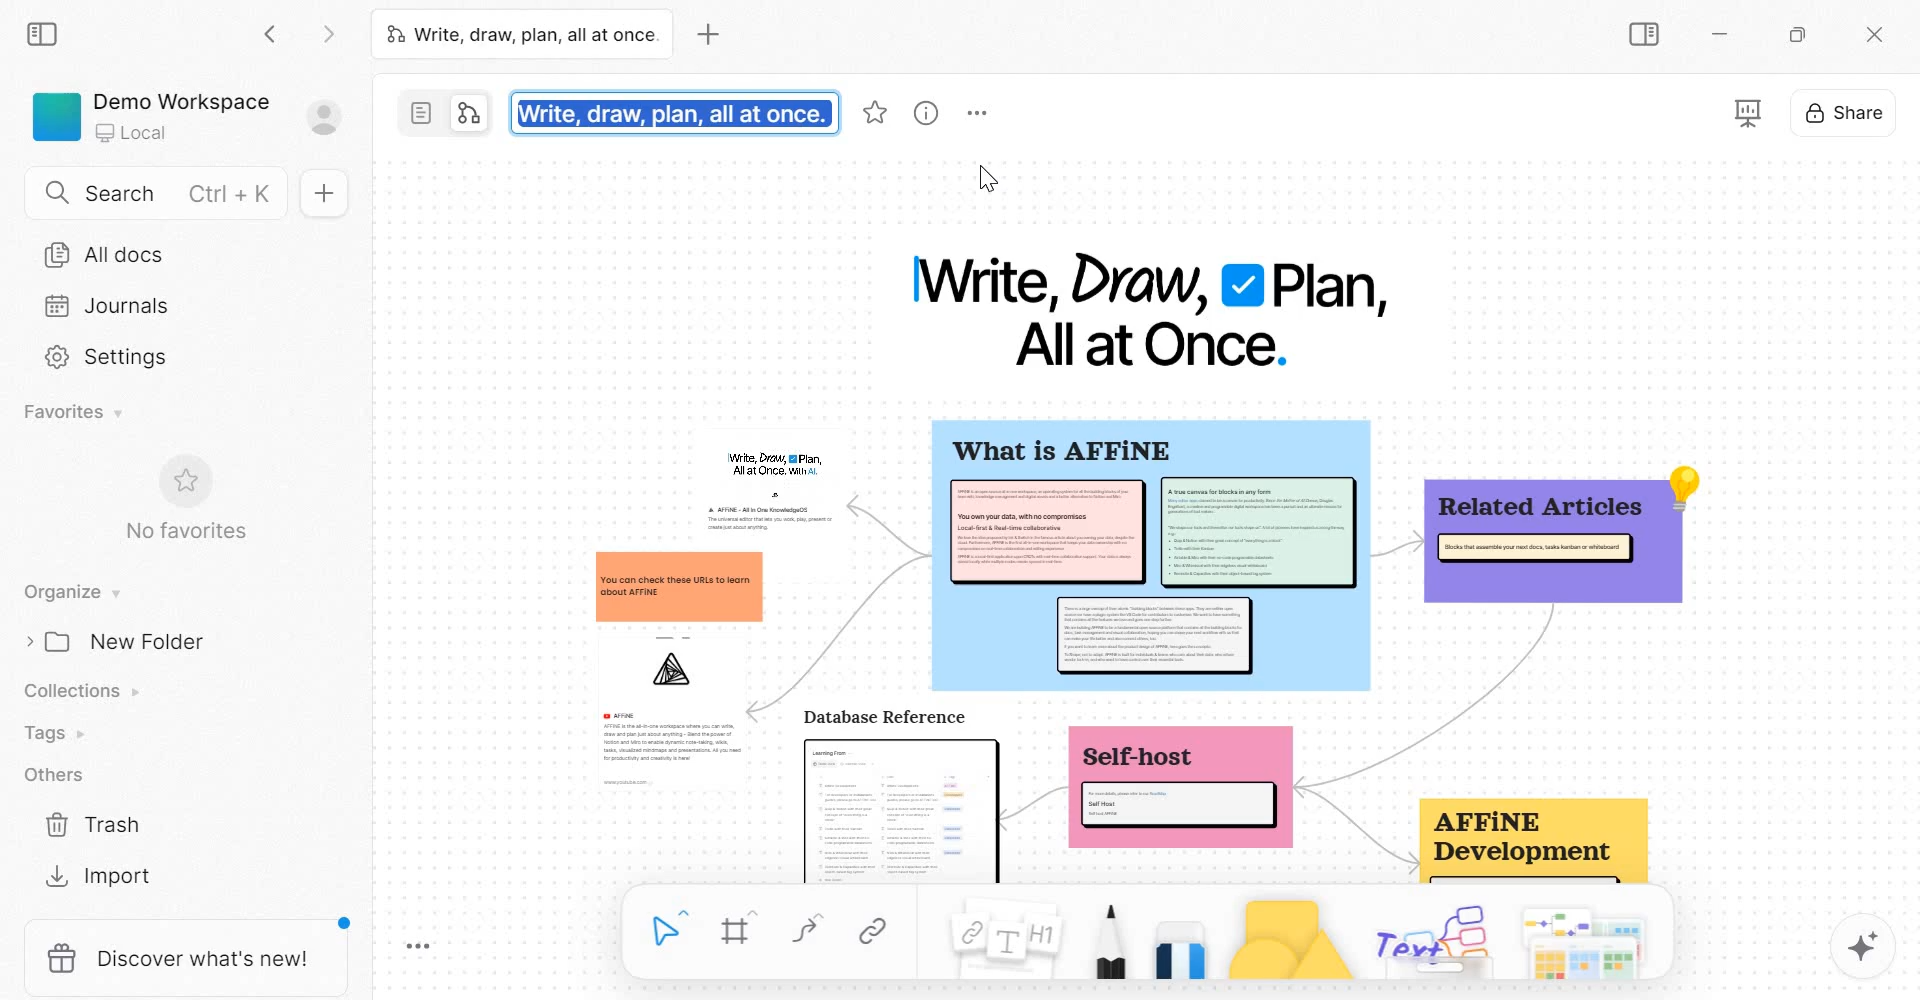 Image resolution: width=1920 pixels, height=1000 pixels. Describe the element at coordinates (1799, 35) in the screenshot. I see `Maximize` at that location.